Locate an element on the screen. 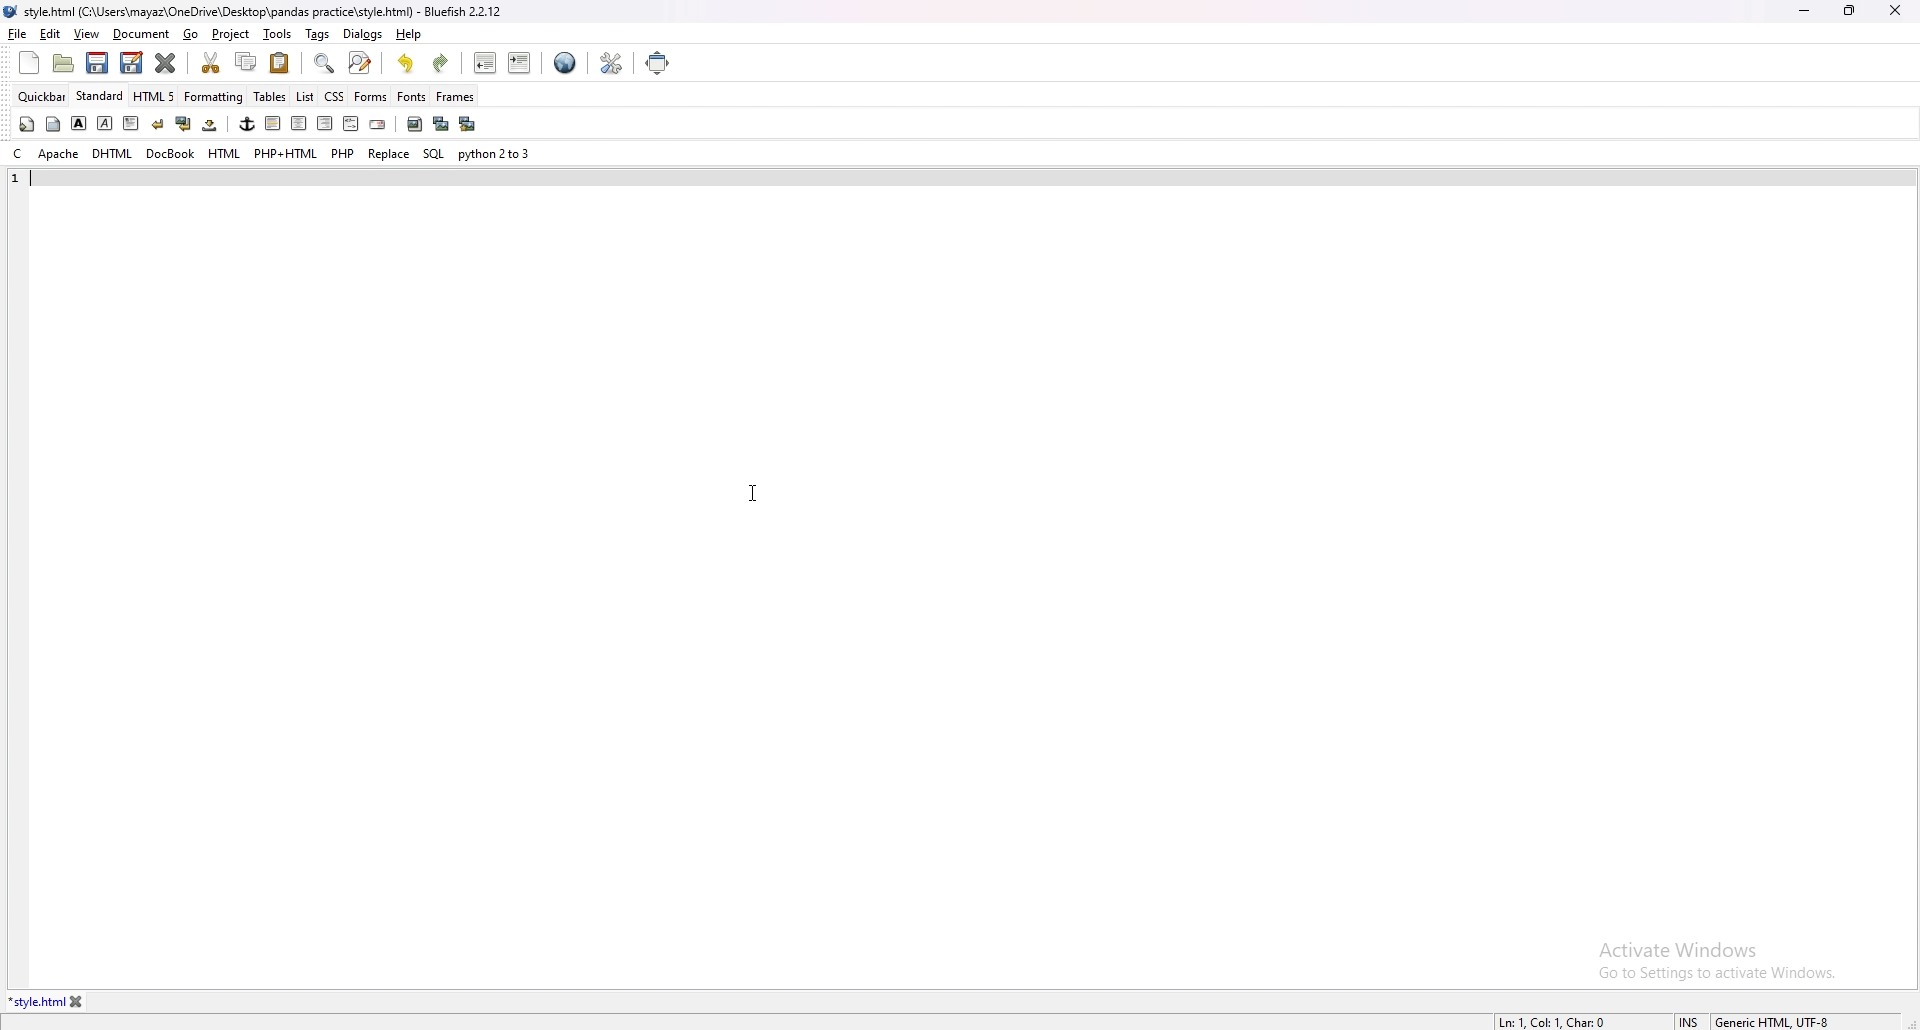  edit preference is located at coordinates (610, 62).